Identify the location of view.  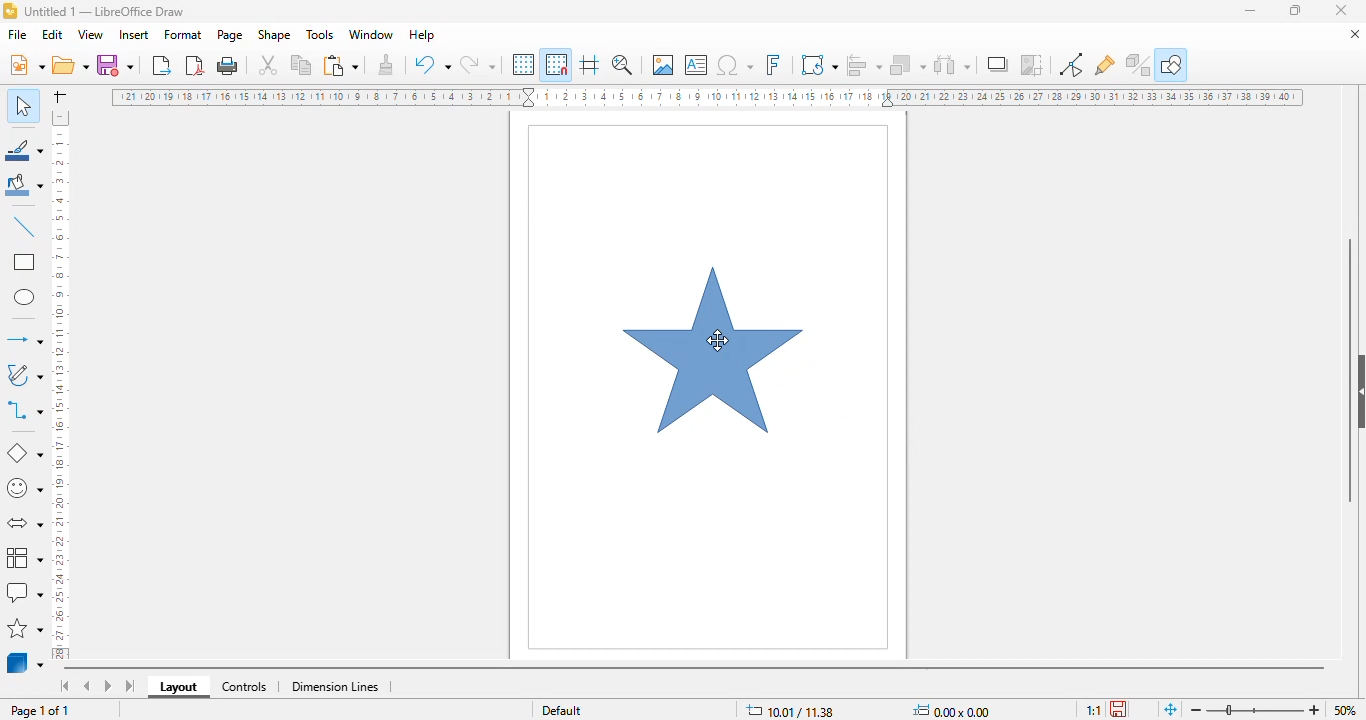
(90, 35).